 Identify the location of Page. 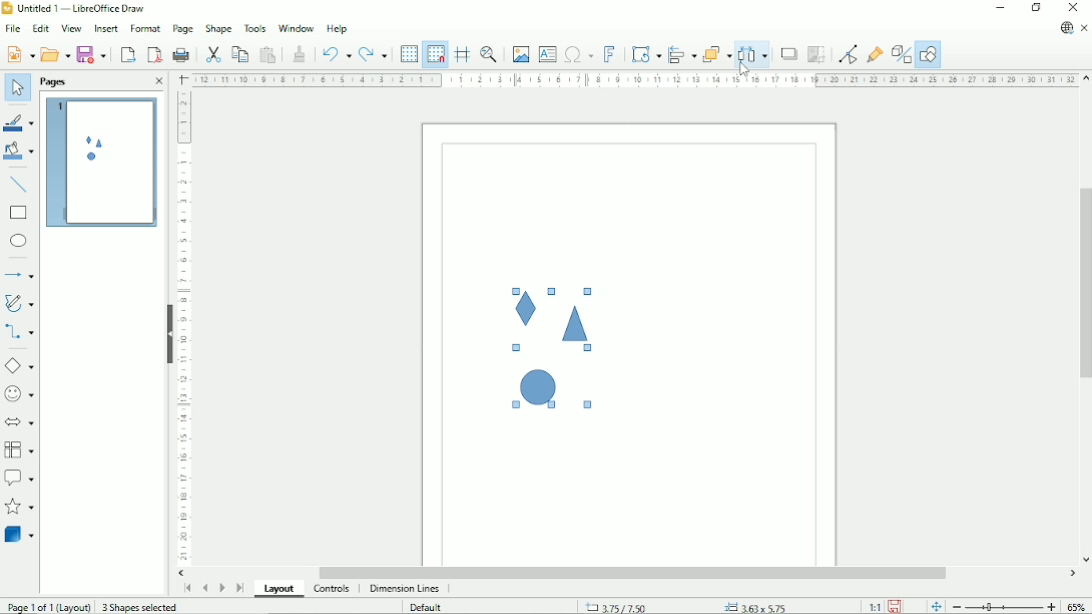
(183, 29).